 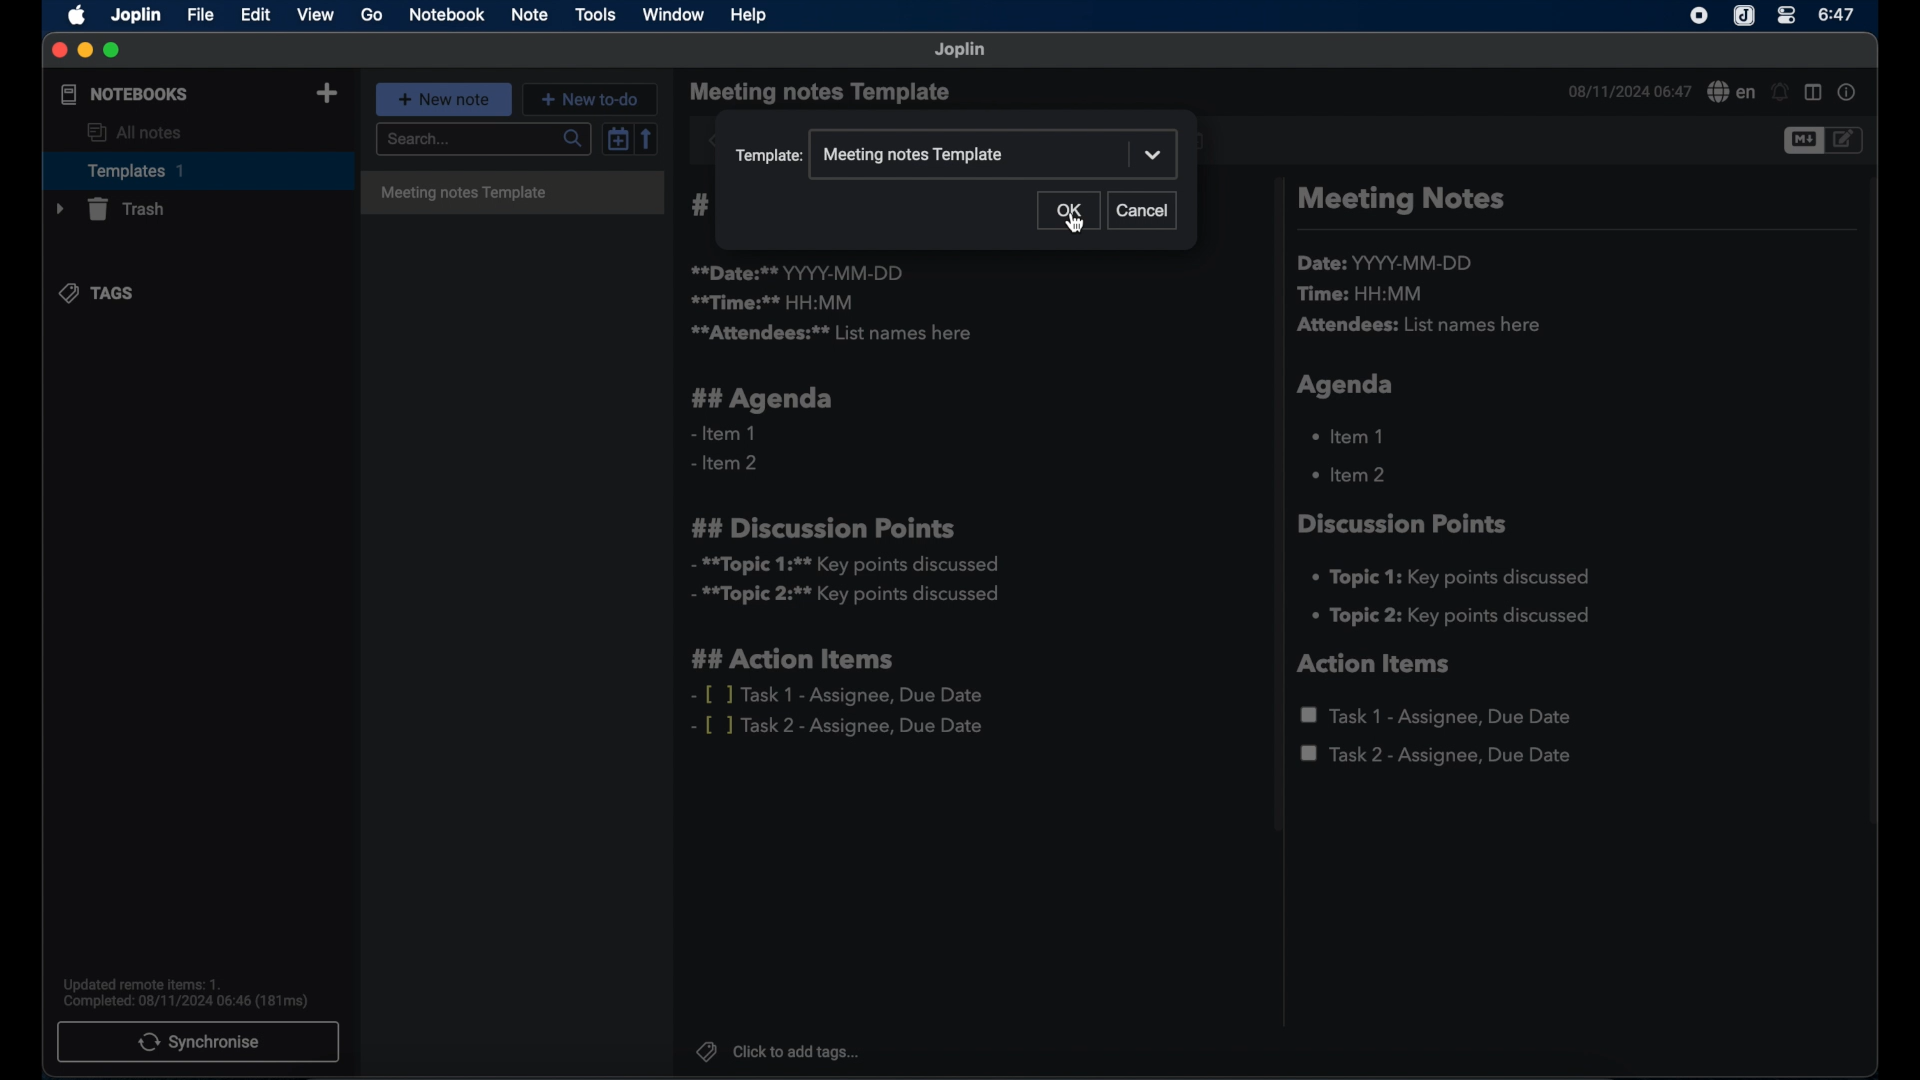 I want to click on control center, so click(x=1787, y=17).